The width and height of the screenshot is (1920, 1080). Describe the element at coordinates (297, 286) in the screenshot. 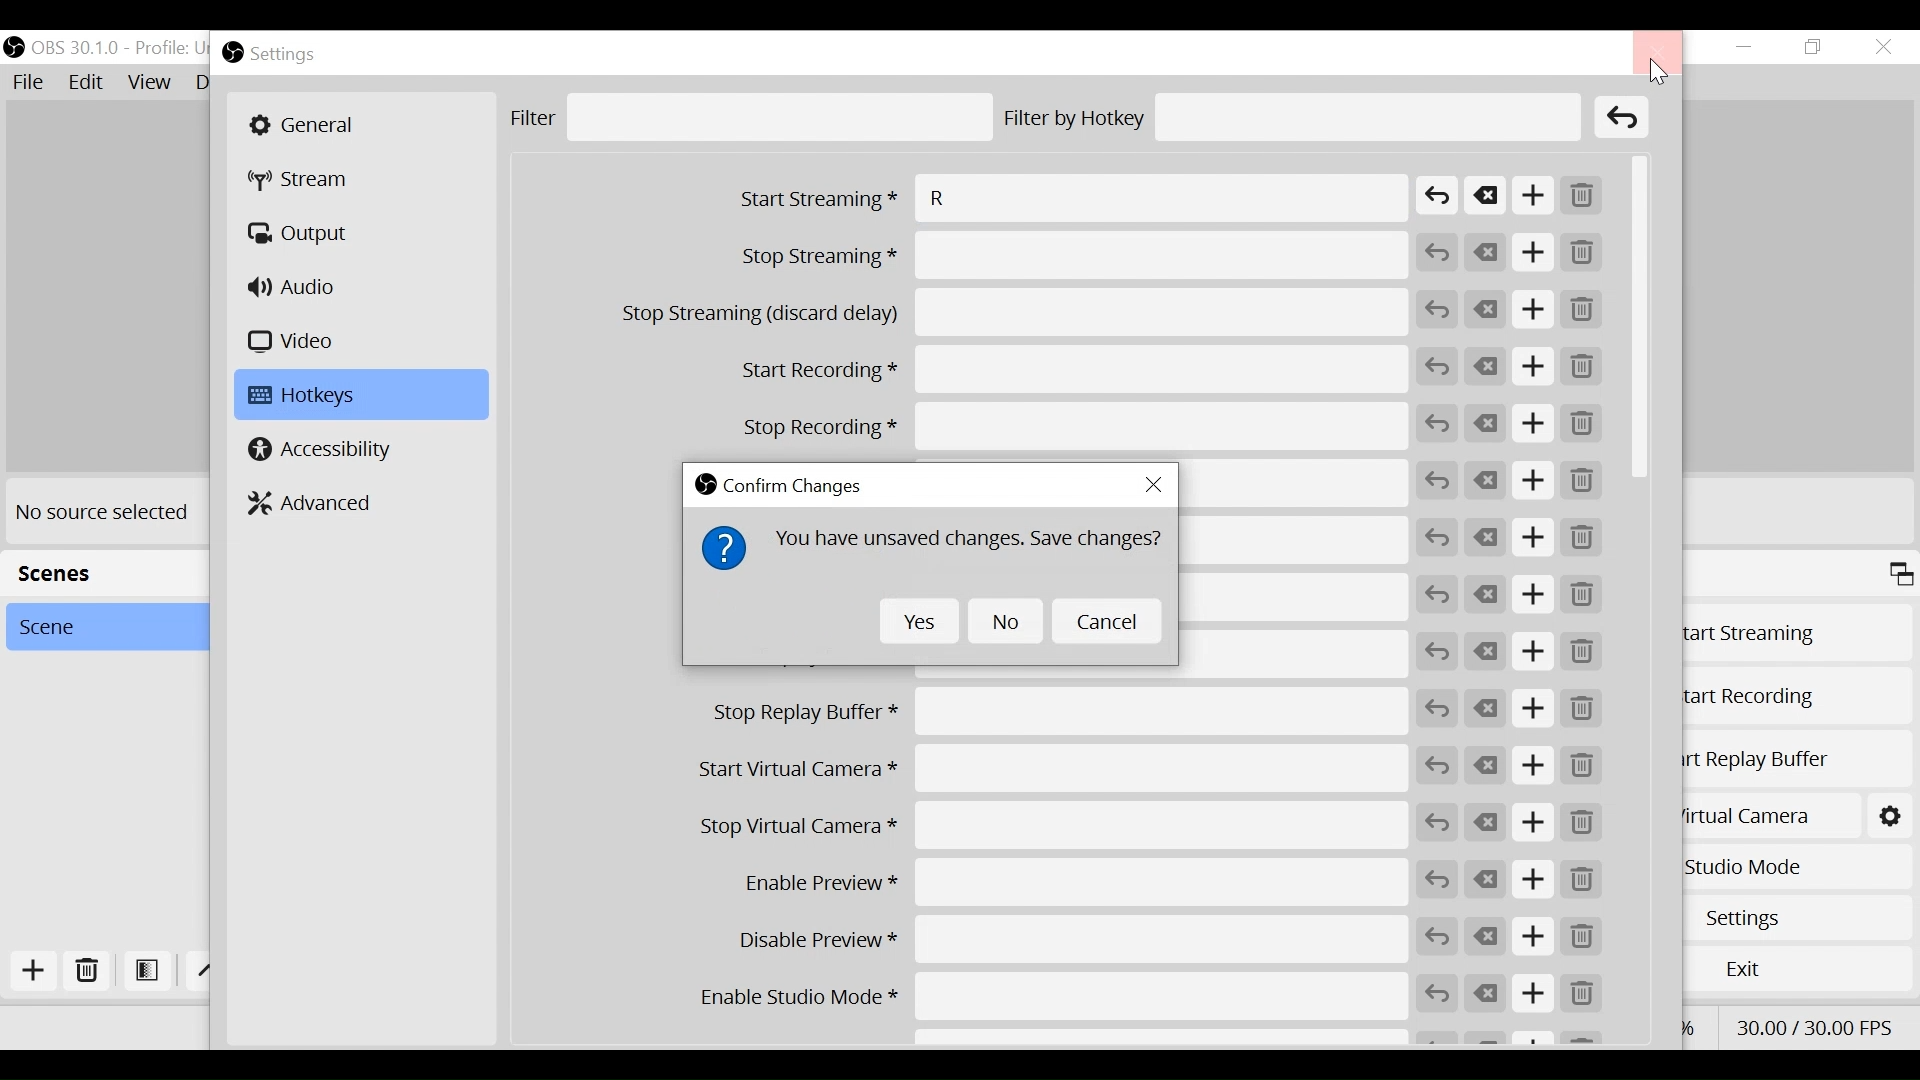

I see `Audio` at that location.